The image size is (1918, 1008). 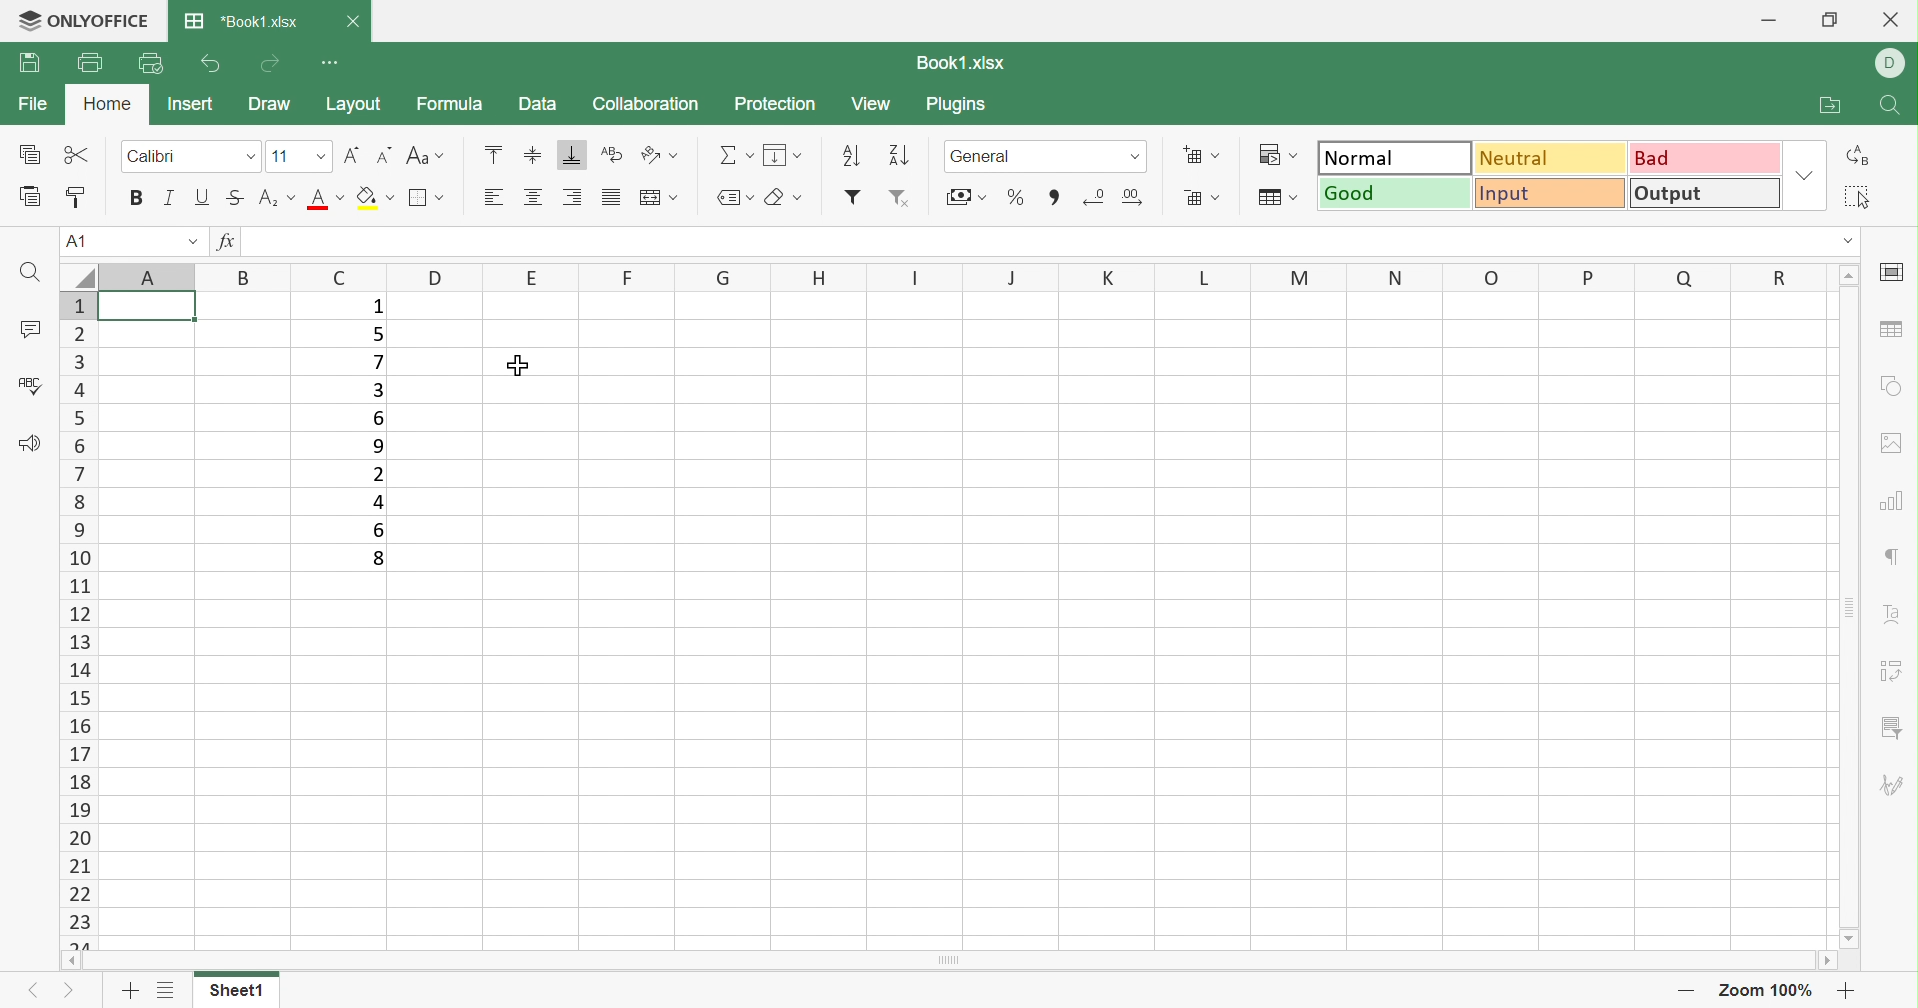 What do you see at coordinates (1898, 555) in the screenshot?
I see `Paragraph settings` at bounding box center [1898, 555].